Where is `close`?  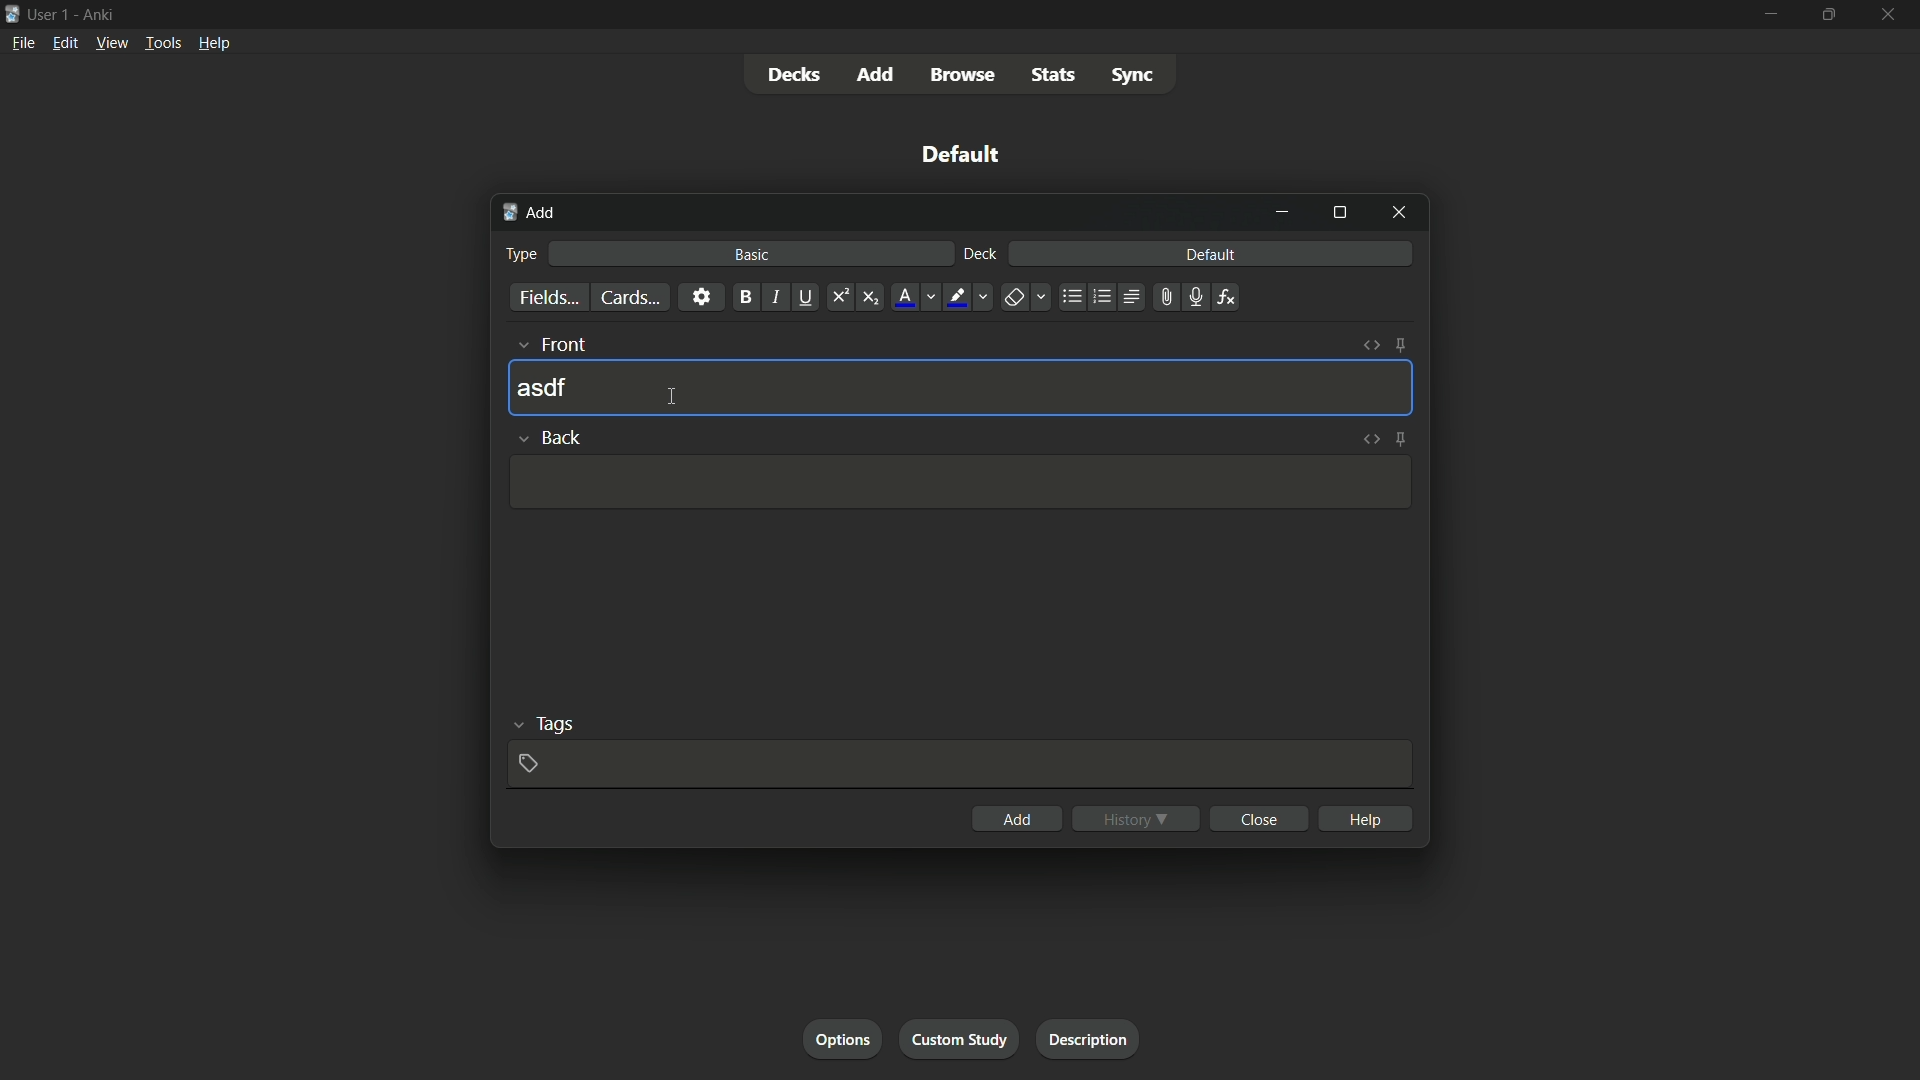 close is located at coordinates (1886, 14).